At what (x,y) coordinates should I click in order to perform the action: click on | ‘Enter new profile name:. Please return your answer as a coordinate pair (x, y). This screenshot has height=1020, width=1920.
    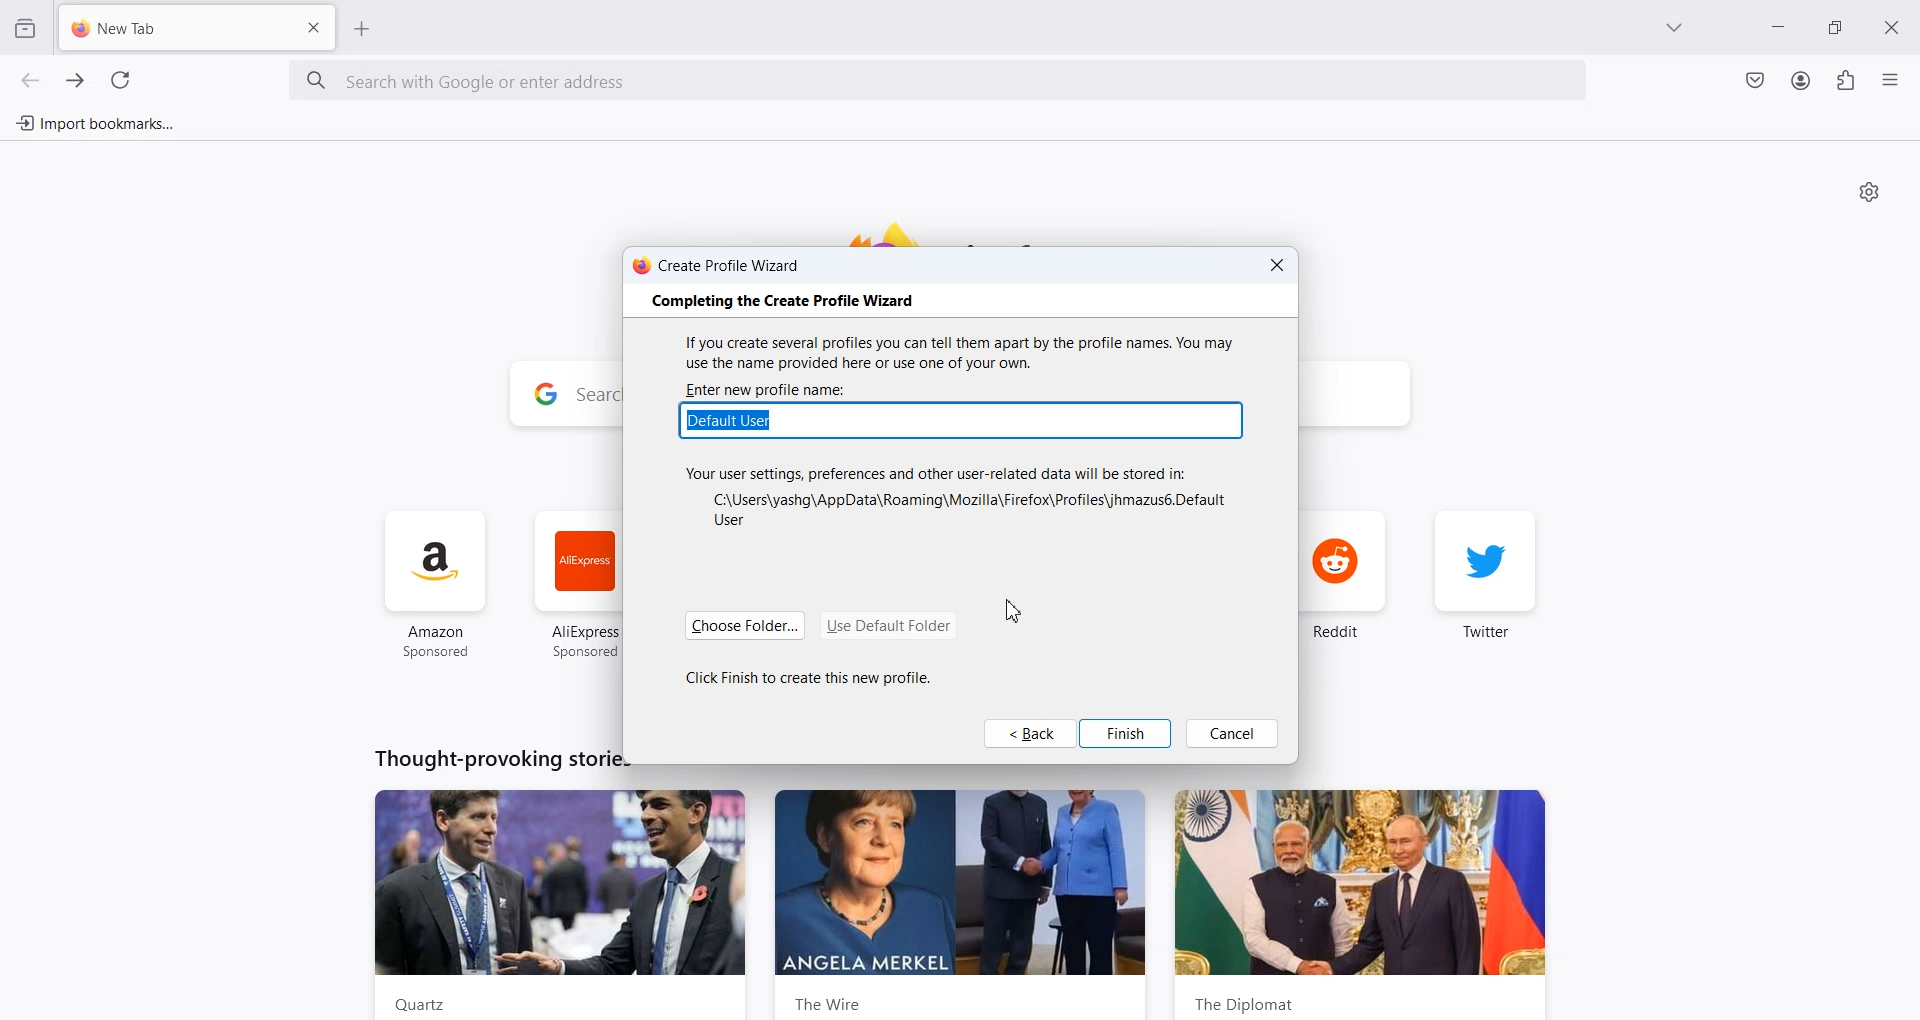
    Looking at the image, I should click on (761, 388).